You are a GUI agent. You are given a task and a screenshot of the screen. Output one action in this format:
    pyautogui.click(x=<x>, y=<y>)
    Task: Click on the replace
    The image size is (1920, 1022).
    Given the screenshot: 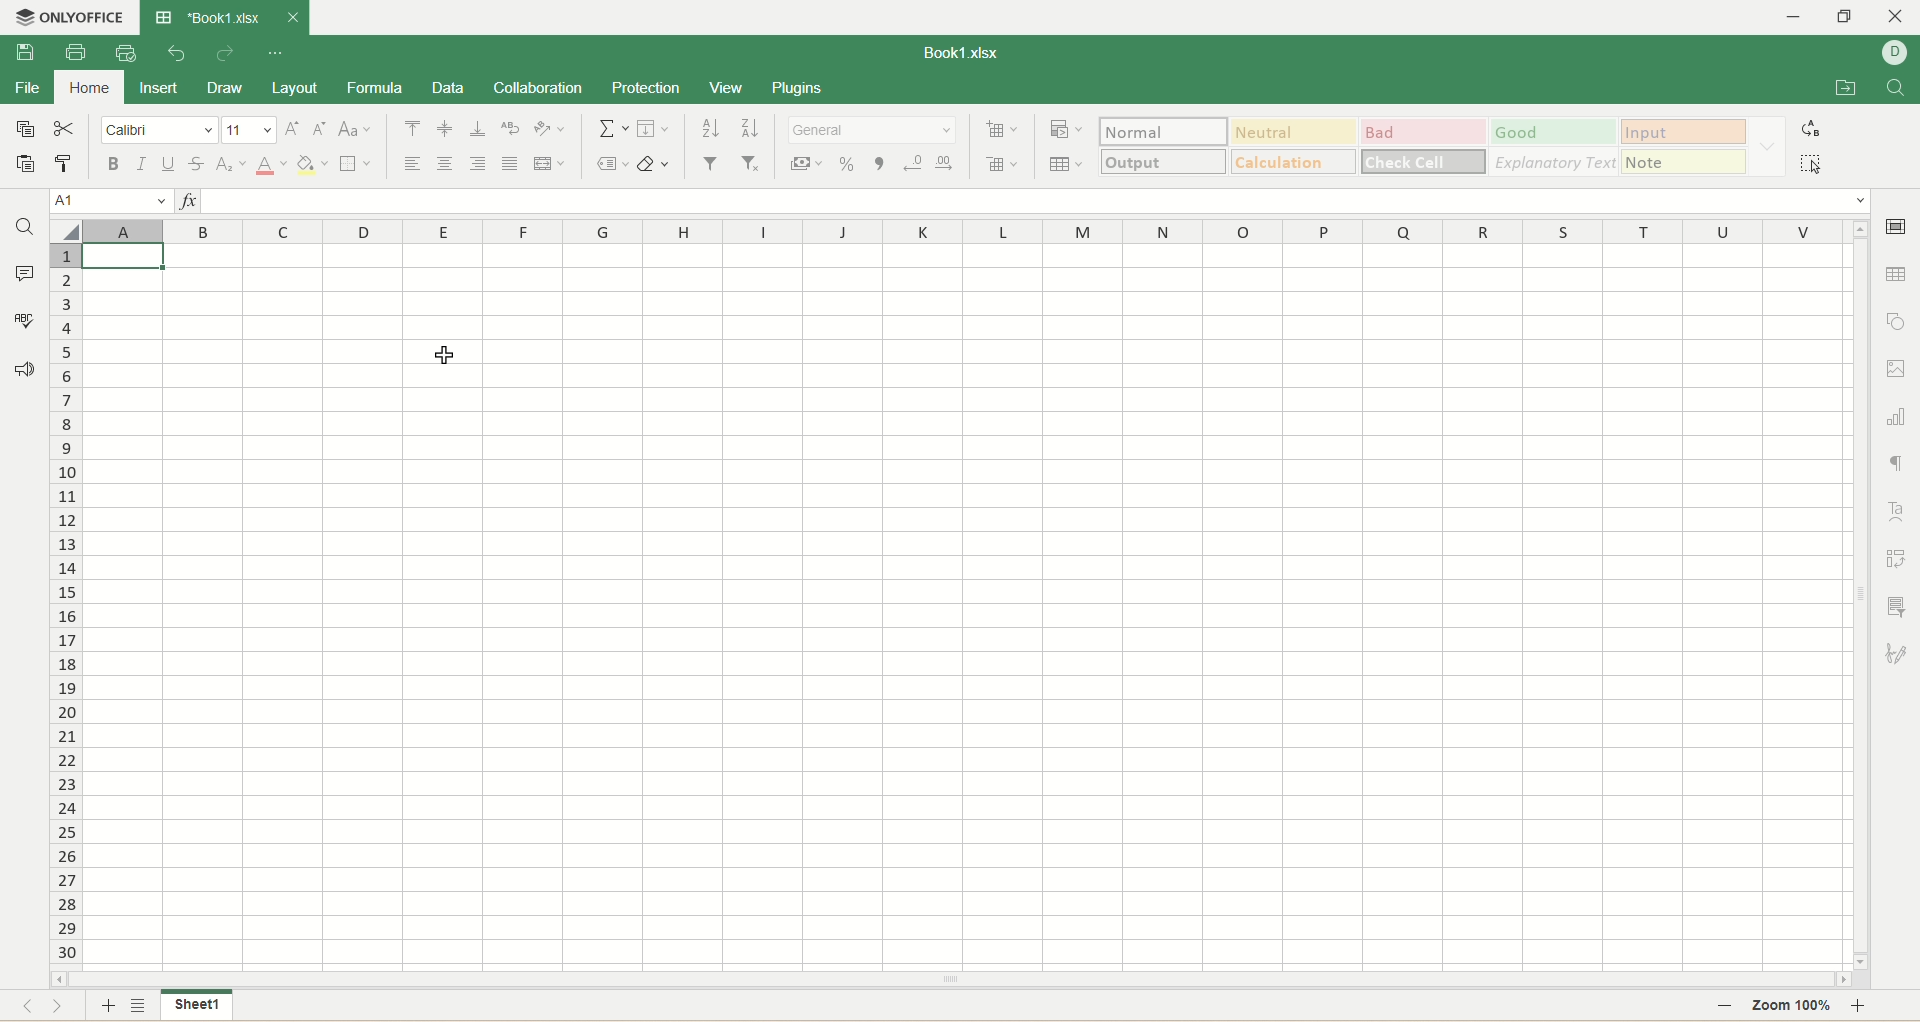 What is the action you would take?
    pyautogui.click(x=1816, y=131)
    